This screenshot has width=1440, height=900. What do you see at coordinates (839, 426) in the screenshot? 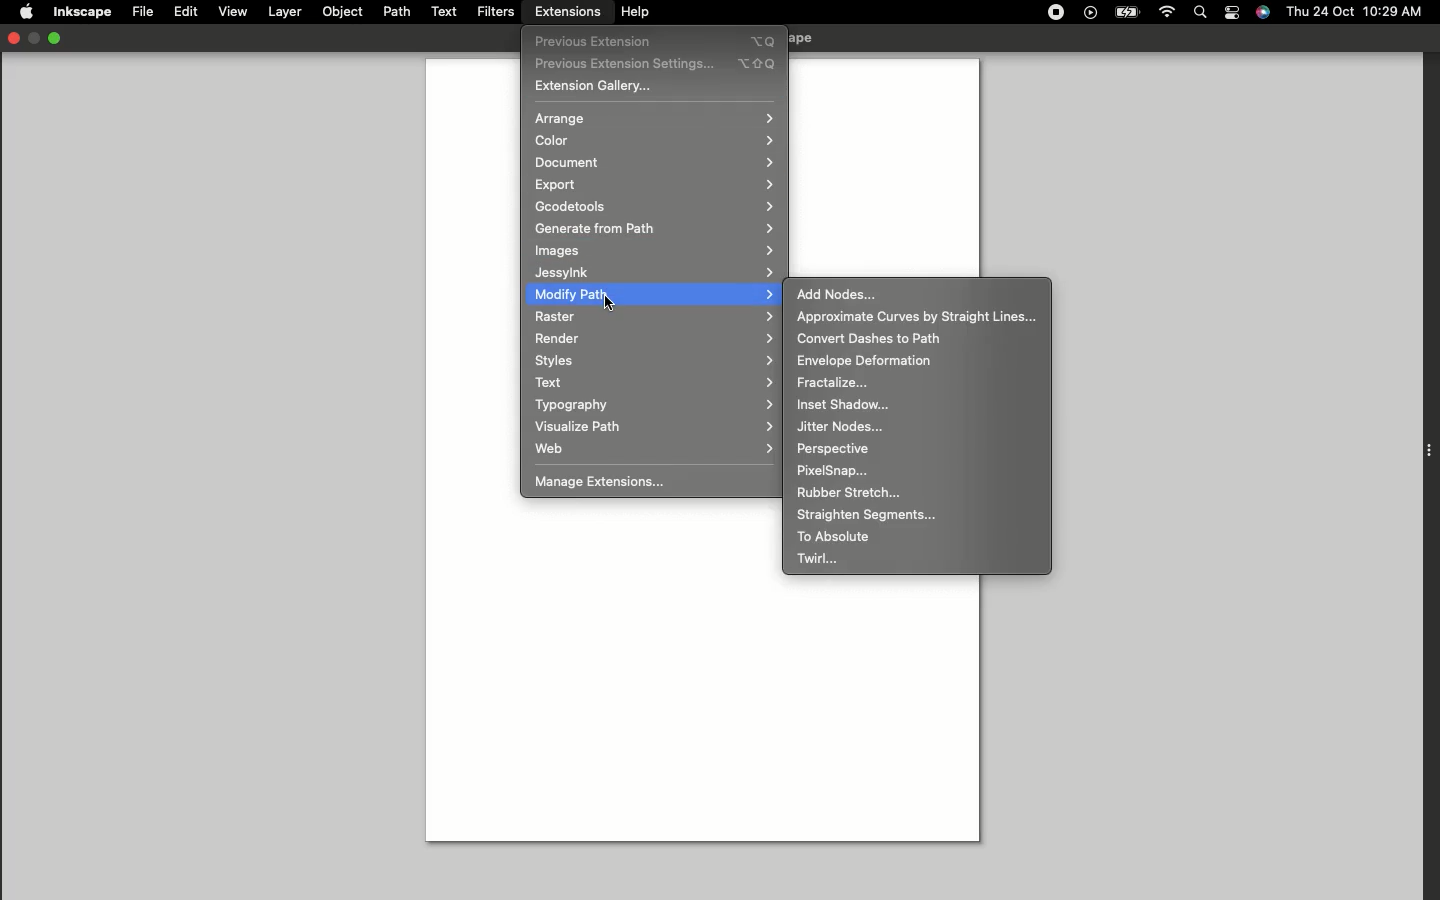
I see `Jitter nodes` at bounding box center [839, 426].